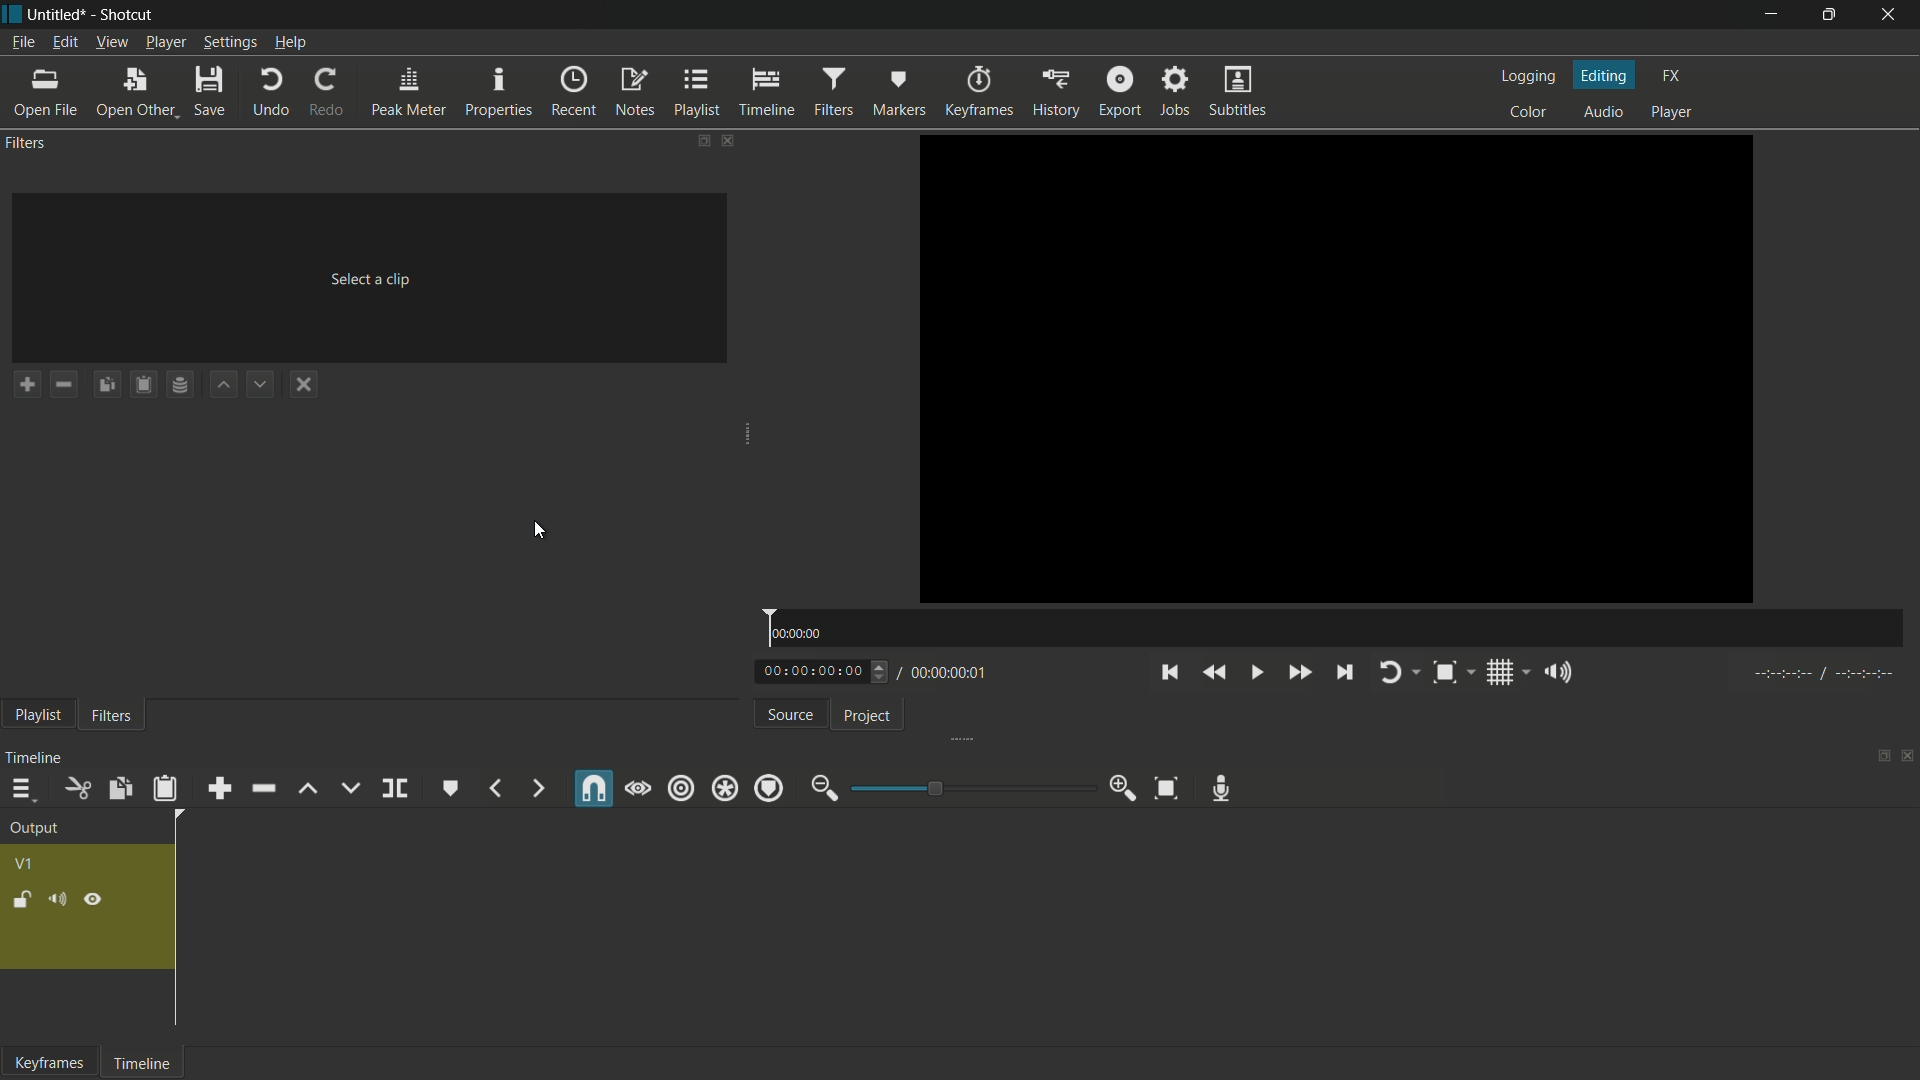 The width and height of the screenshot is (1920, 1080). Describe the element at coordinates (22, 43) in the screenshot. I see `file menu` at that location.